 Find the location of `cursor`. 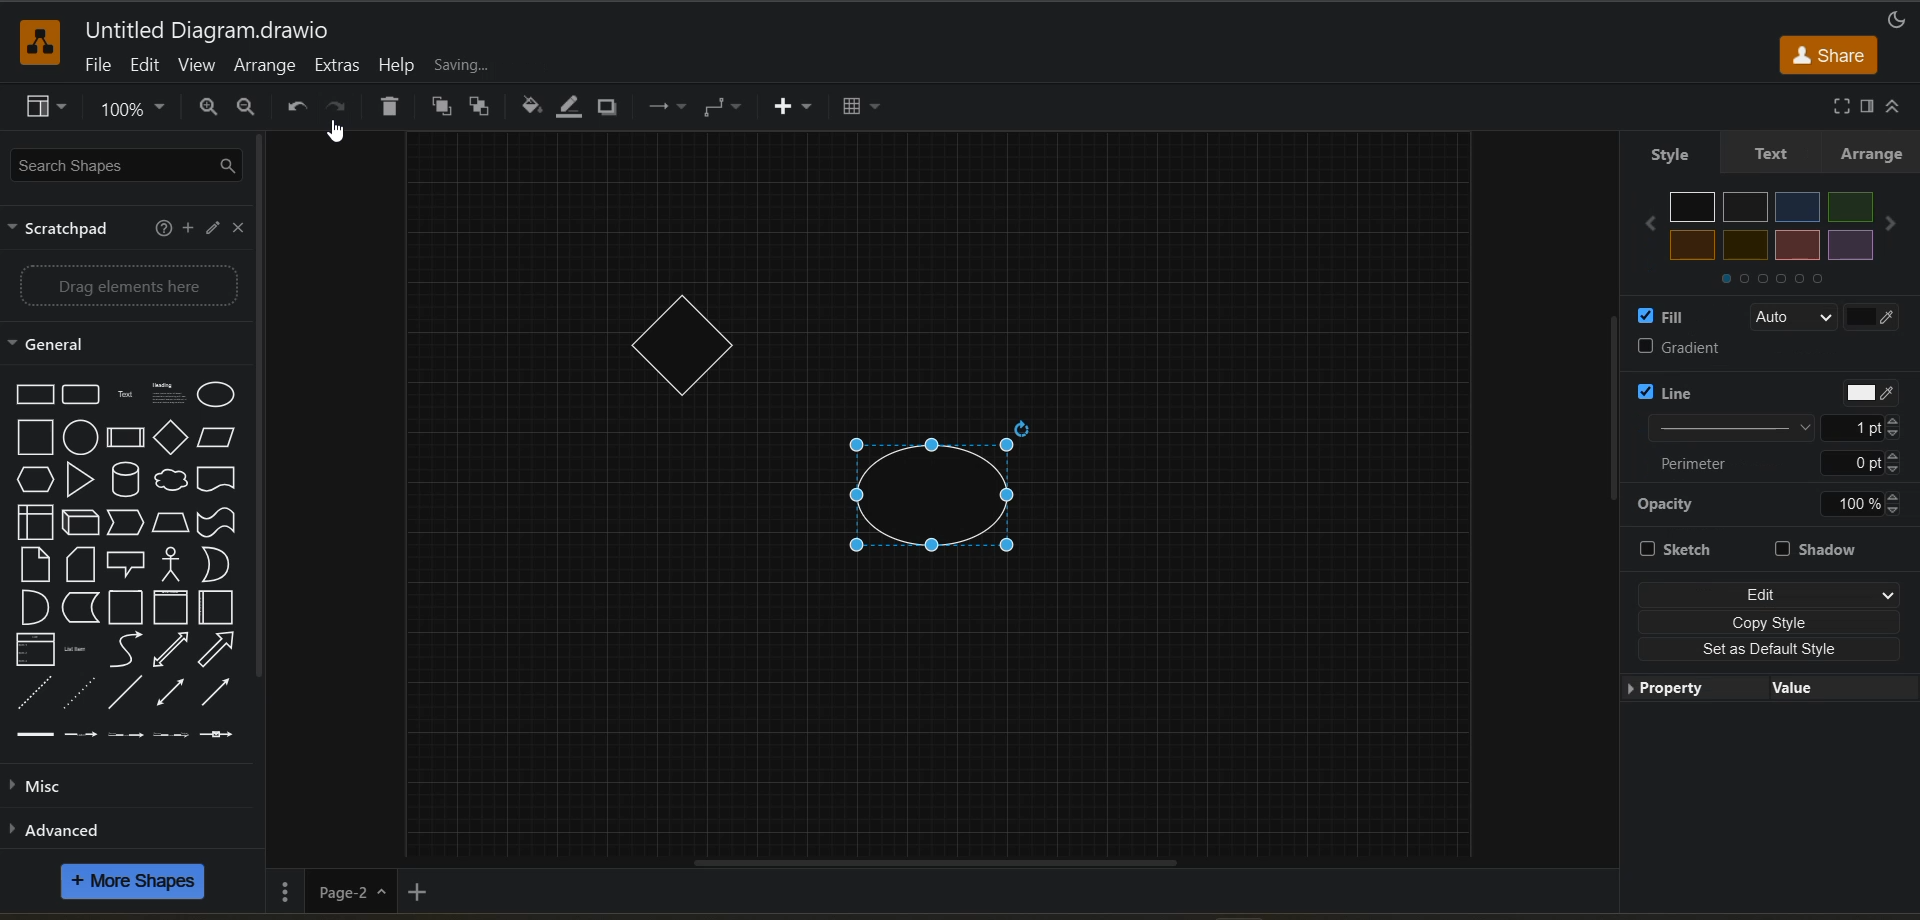

cursor is located at coordinates (334, 133).